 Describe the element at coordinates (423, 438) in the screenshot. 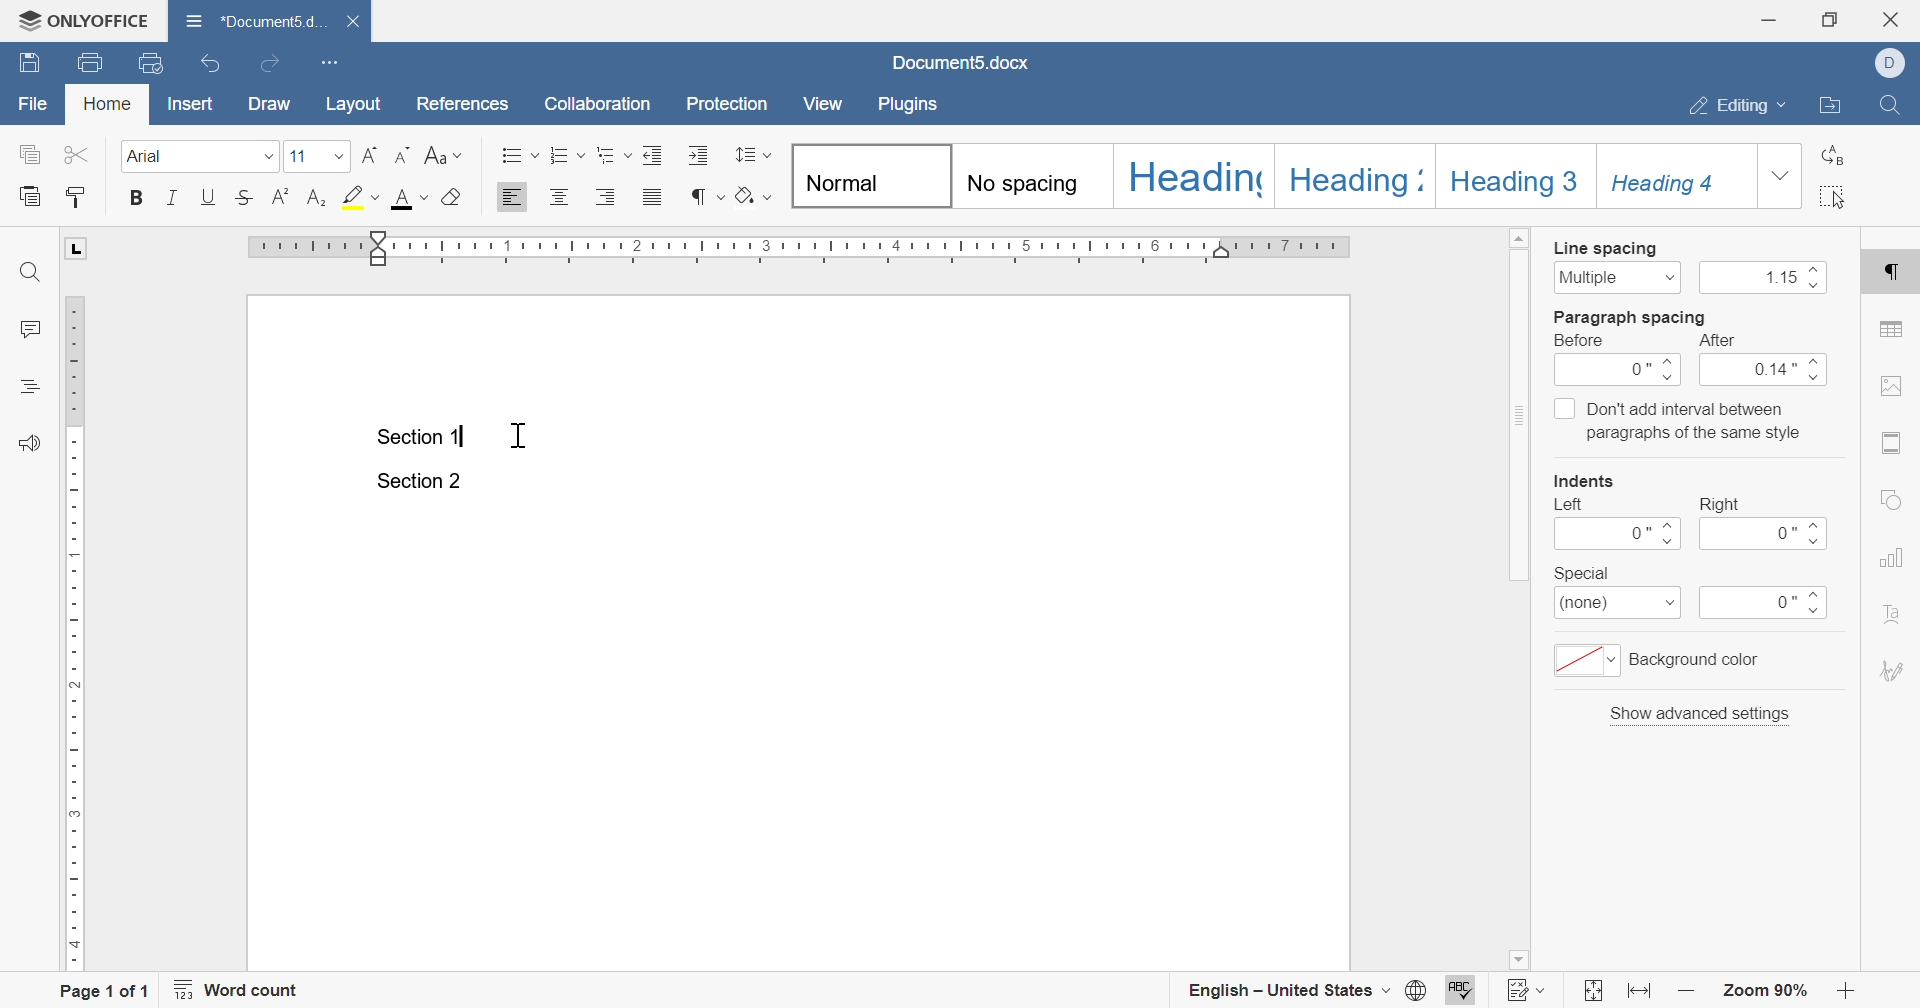

I see `section 1` at that location.